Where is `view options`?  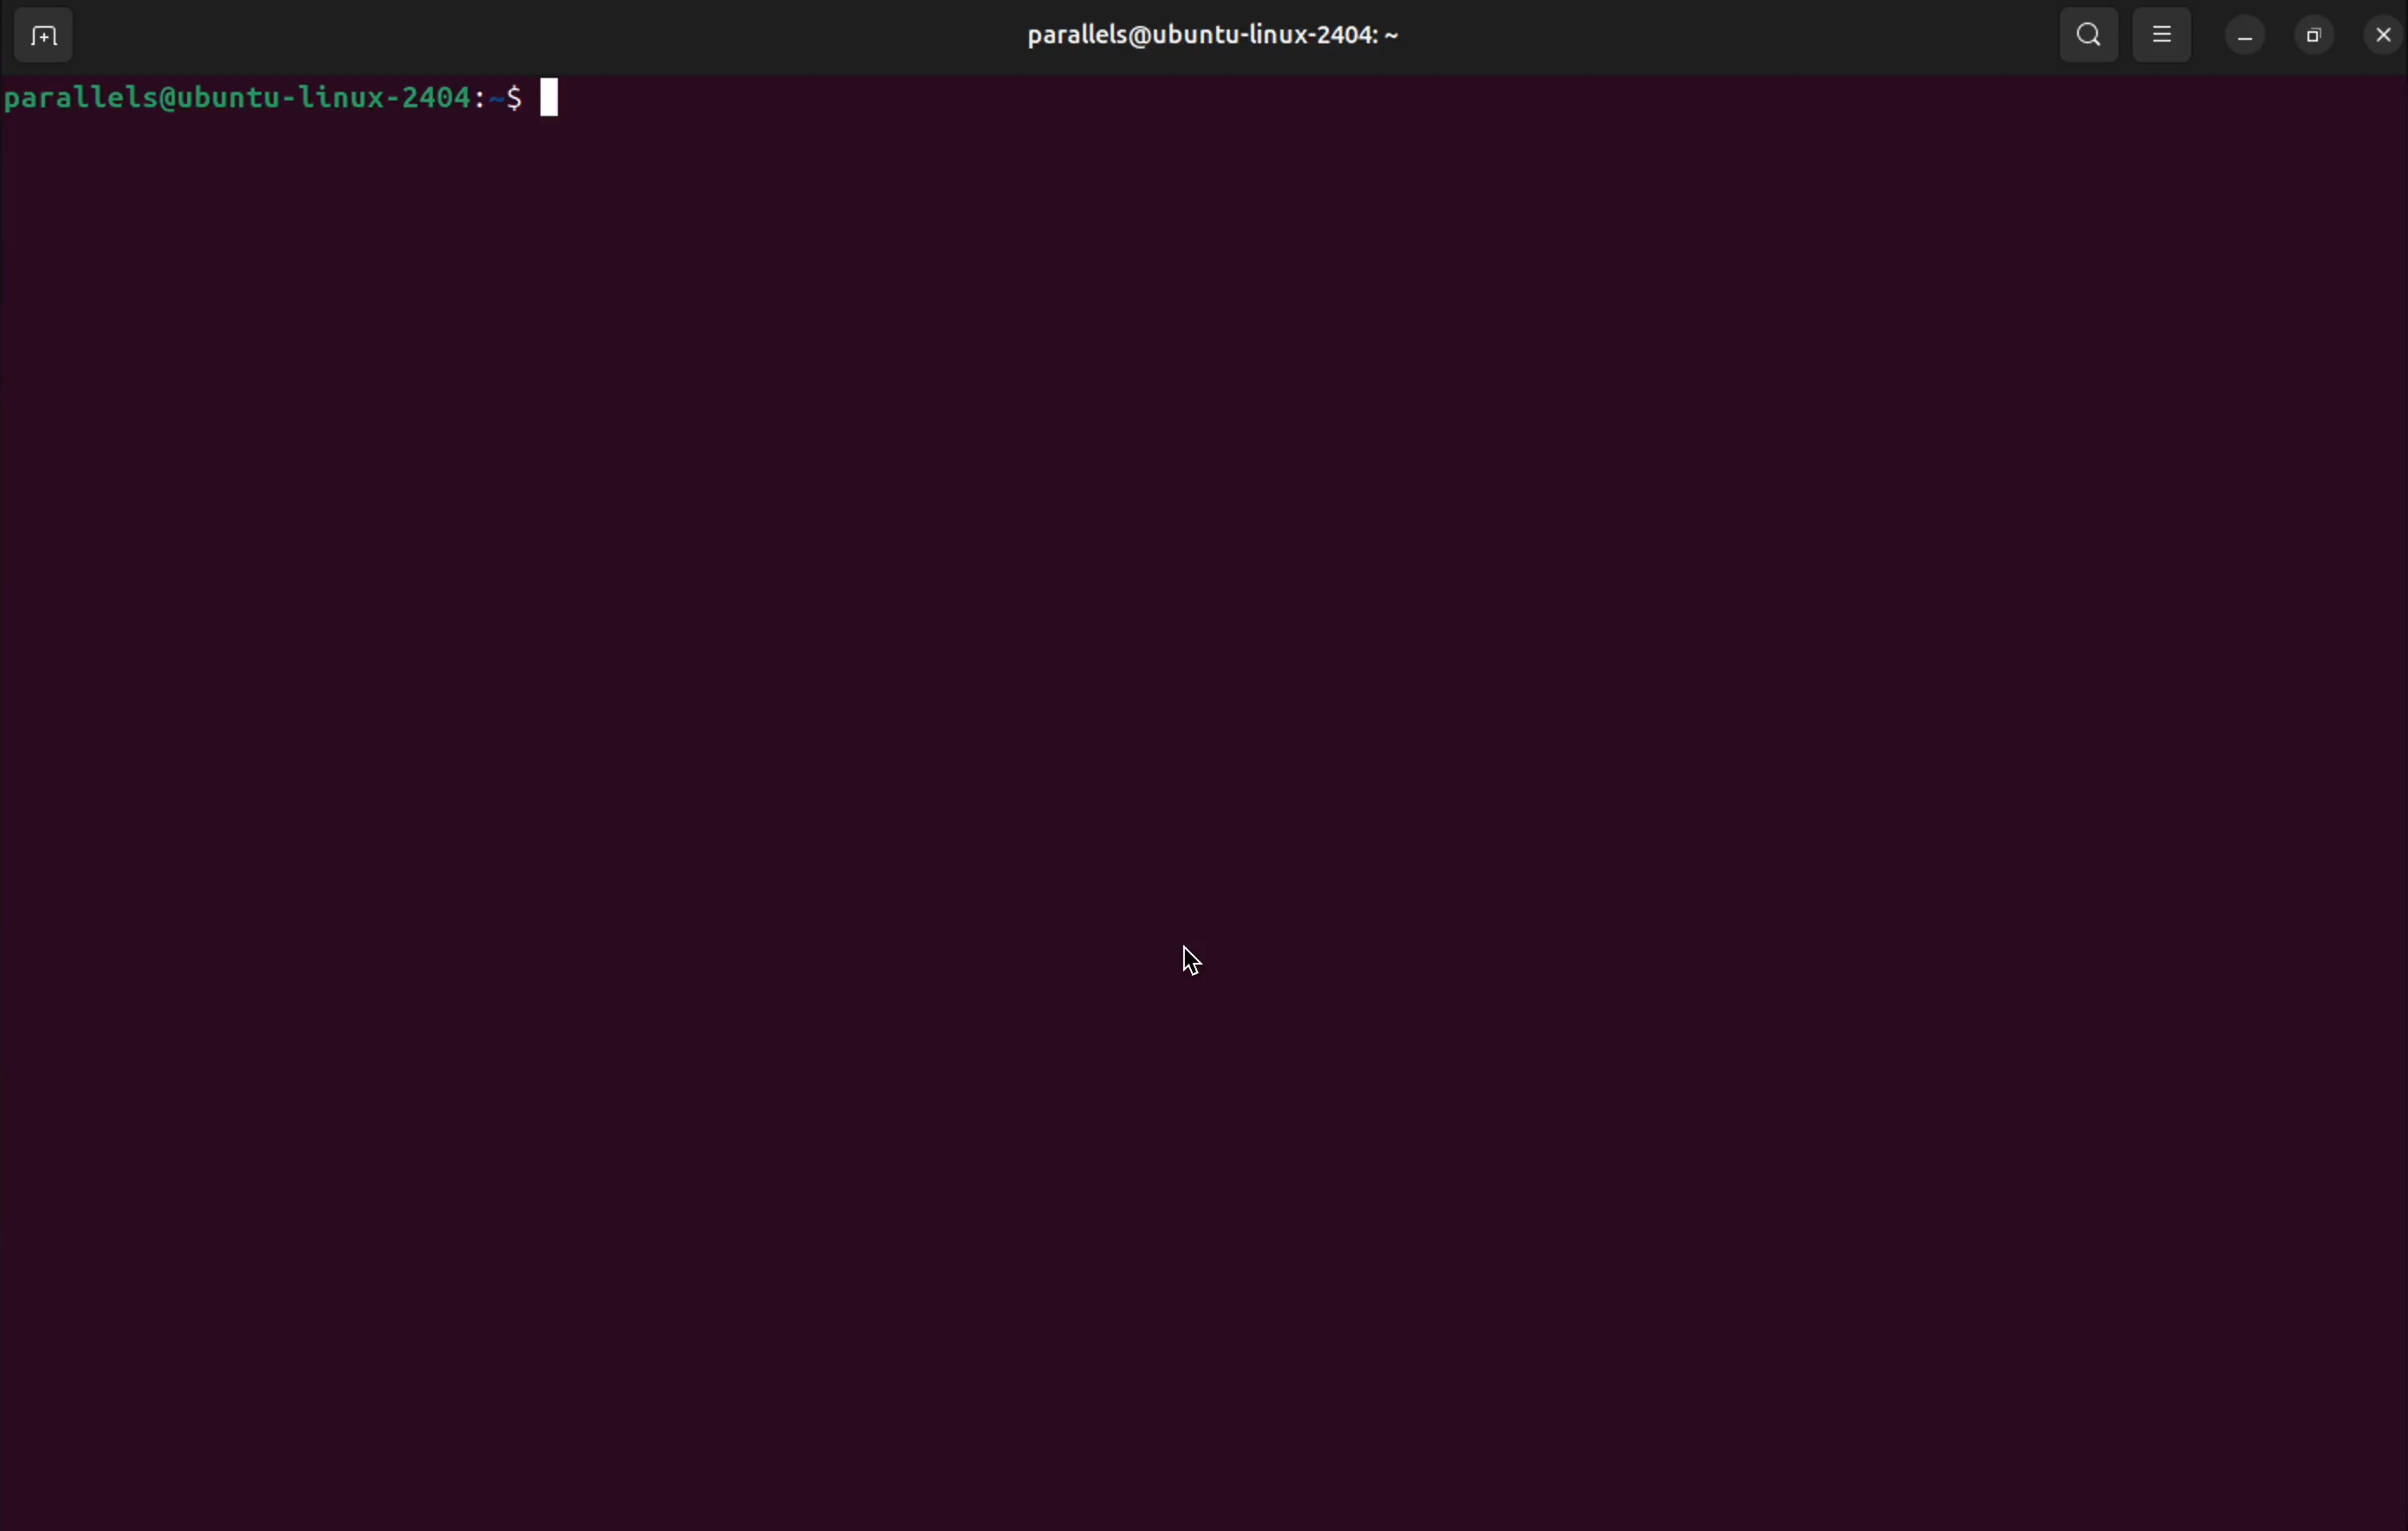
view options is located at coordinates (2165, 33).